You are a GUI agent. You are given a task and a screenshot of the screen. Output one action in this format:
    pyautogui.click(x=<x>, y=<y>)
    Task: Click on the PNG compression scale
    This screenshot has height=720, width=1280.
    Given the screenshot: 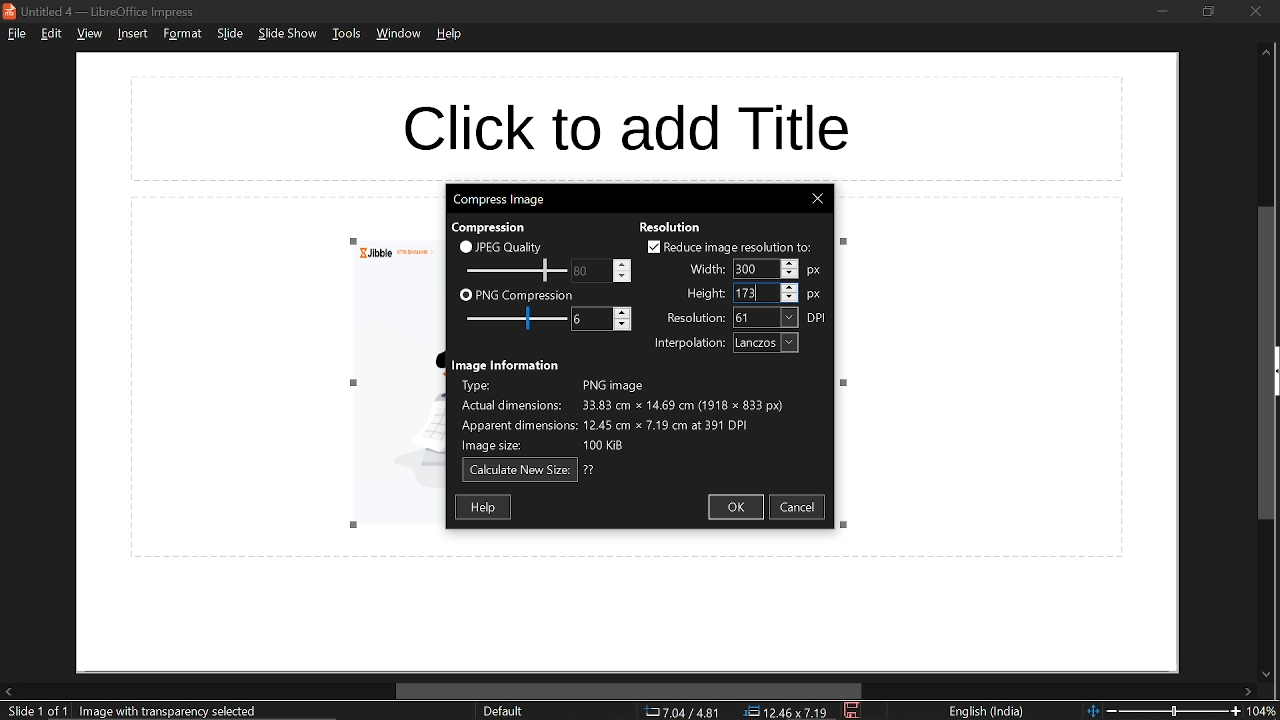 What is the action you would take?
    pyautogui.click(x=513, y=318)
    